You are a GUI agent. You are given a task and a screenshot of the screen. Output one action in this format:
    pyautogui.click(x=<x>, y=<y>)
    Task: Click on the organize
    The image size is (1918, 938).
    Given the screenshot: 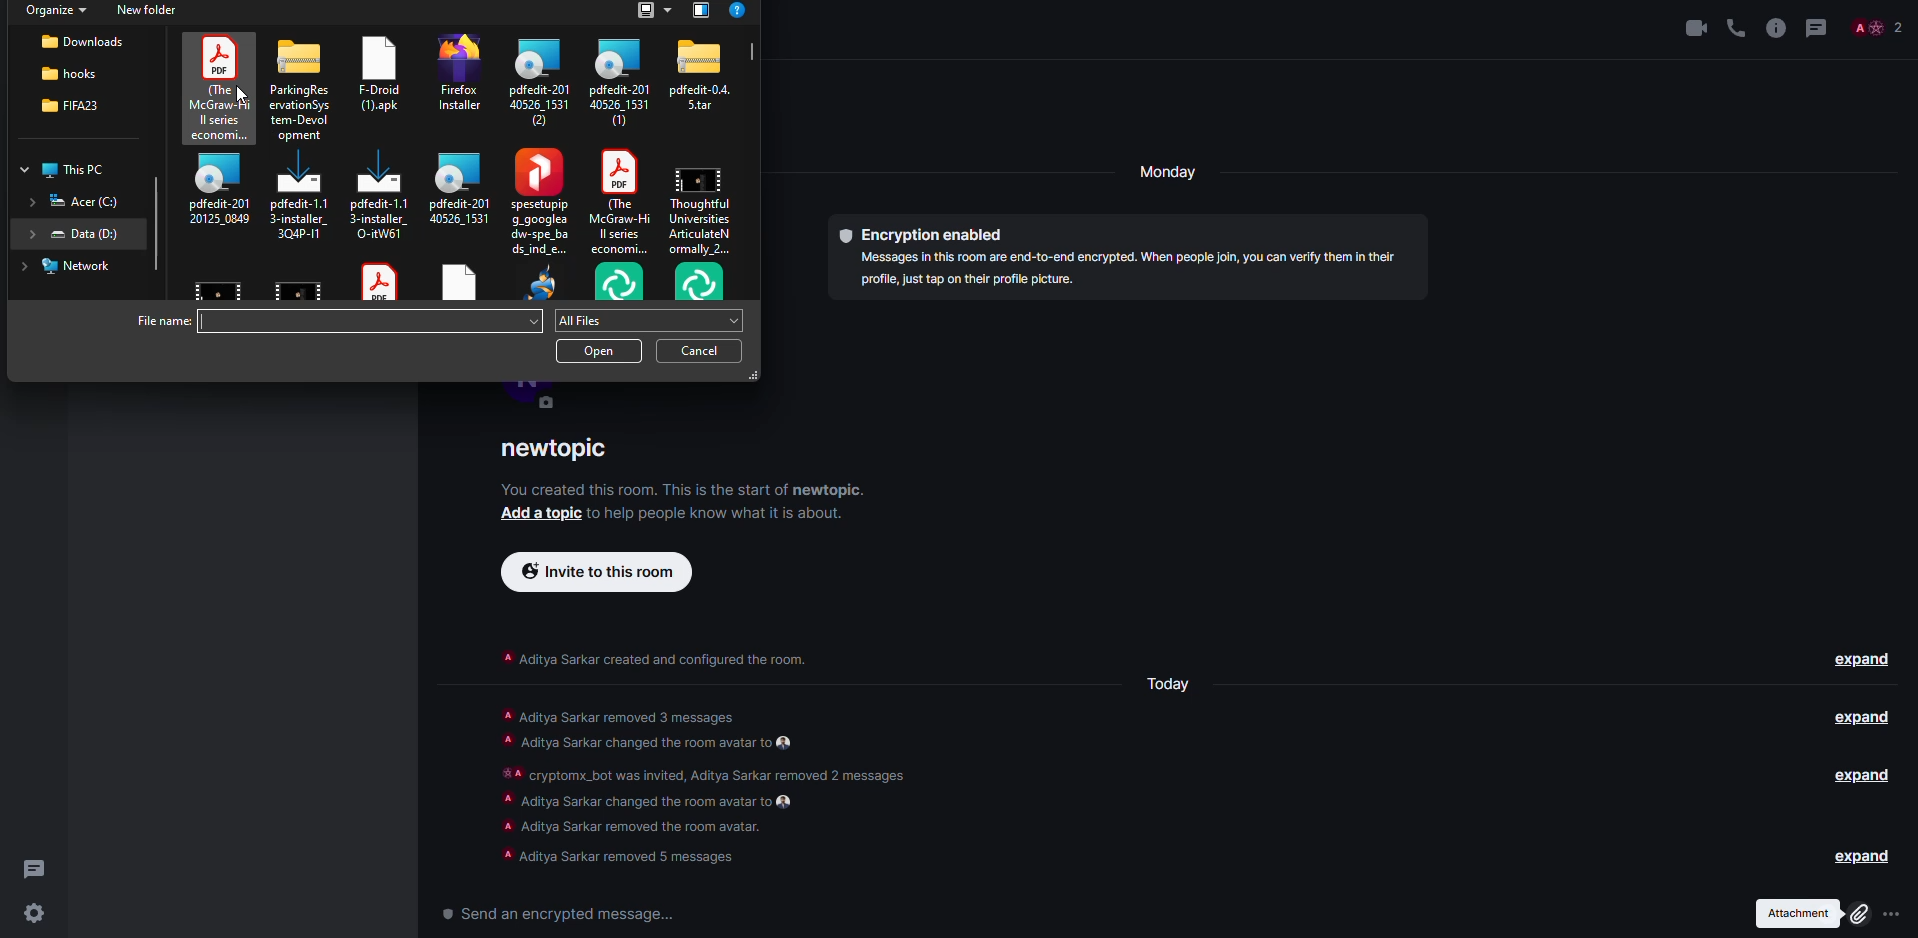 What is the action you would take?
    pyautogui.click(x=57, y=12)
    